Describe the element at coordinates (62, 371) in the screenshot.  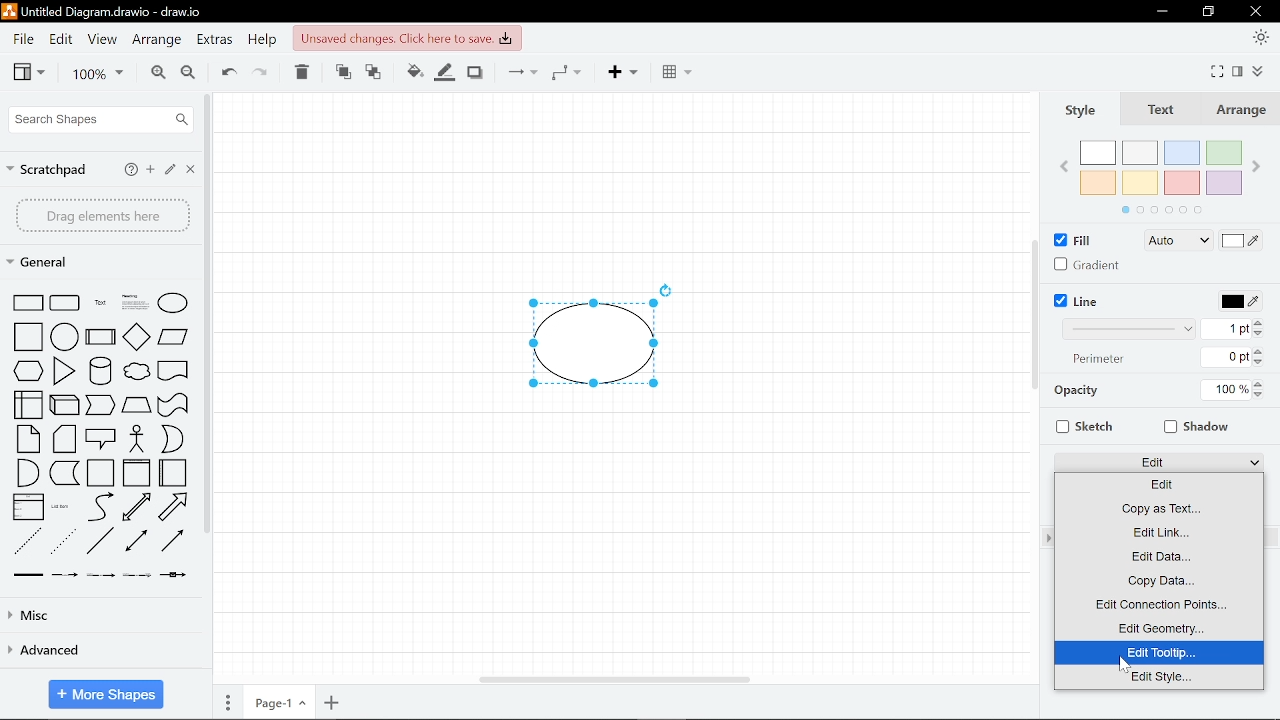
I see `traingle` at that location.